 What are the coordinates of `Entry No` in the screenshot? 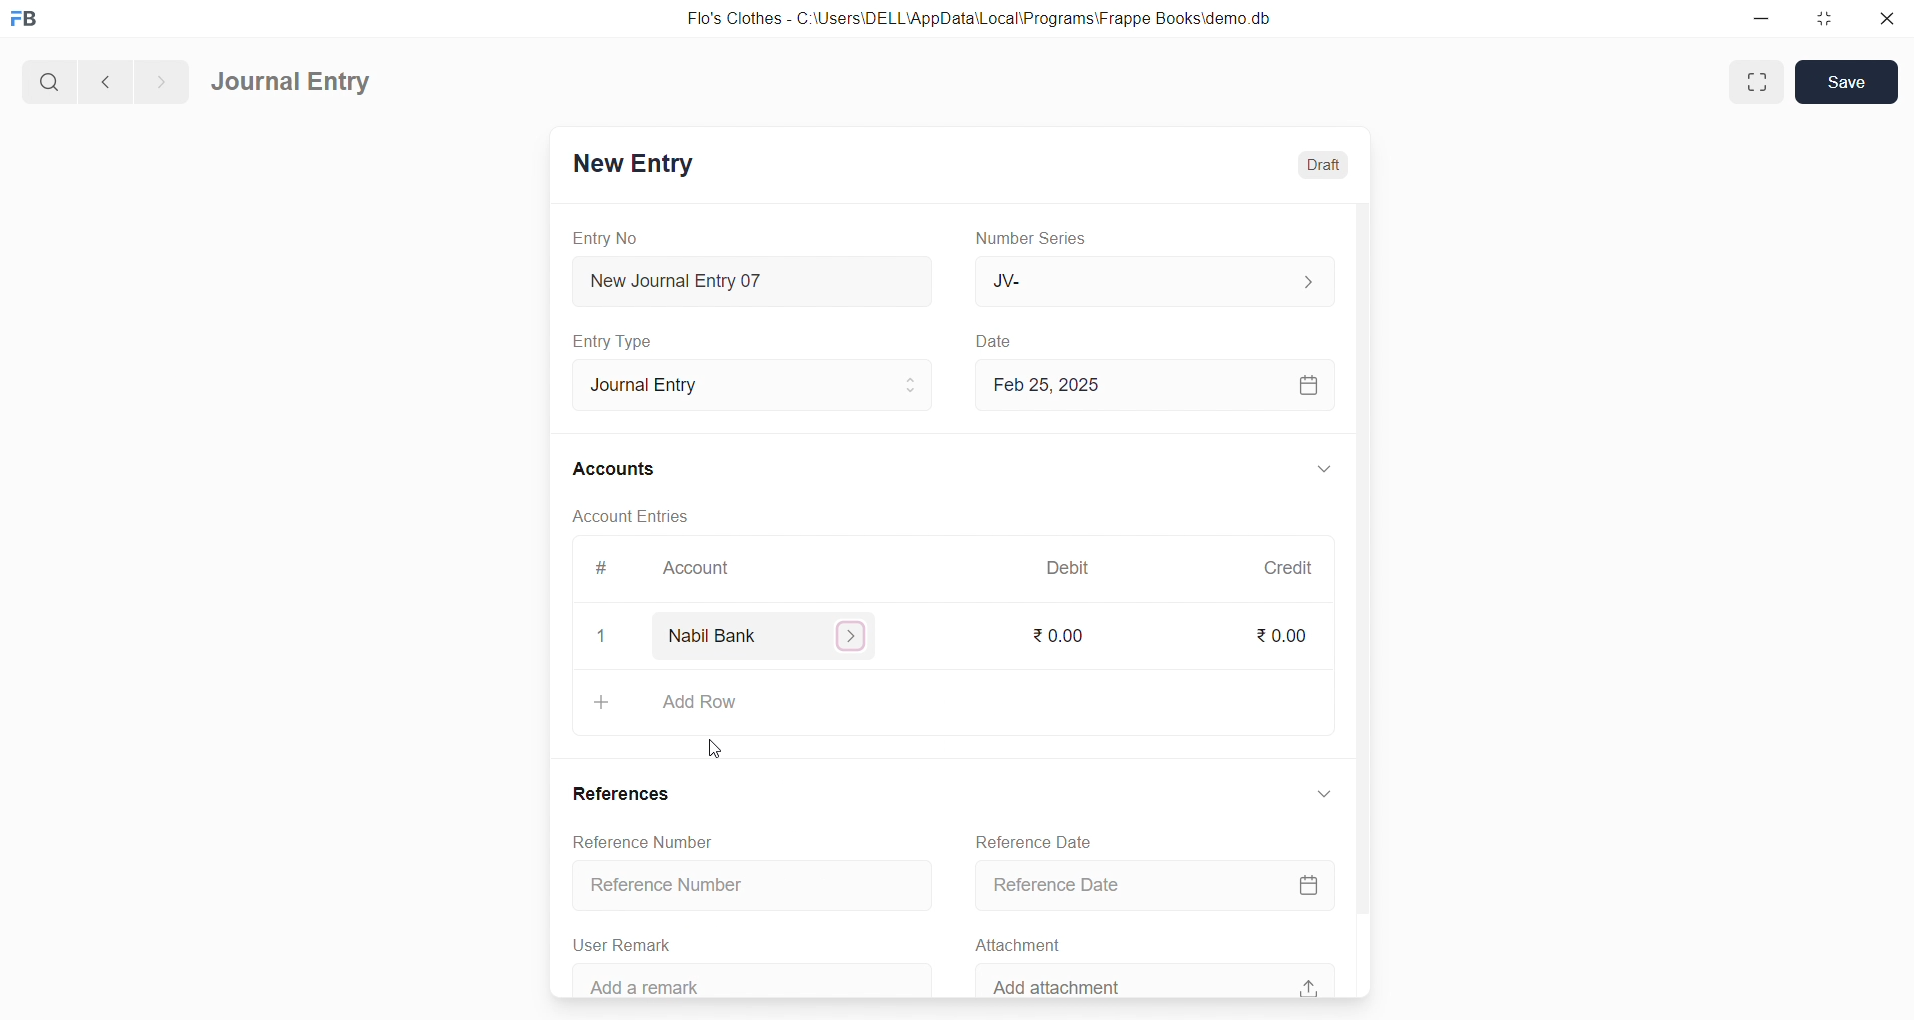 It's located at (606, 237).